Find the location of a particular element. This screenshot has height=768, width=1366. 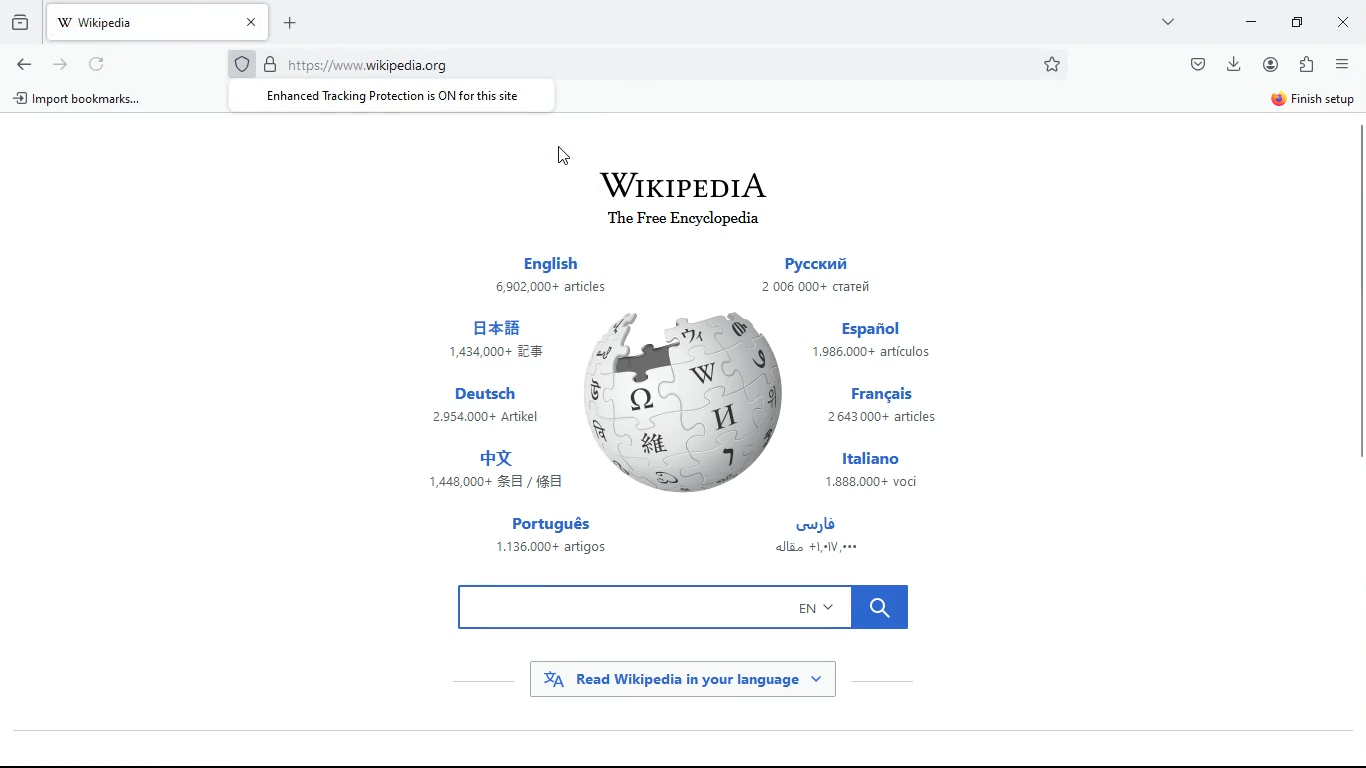

russian is located at coordinates (828, 278).